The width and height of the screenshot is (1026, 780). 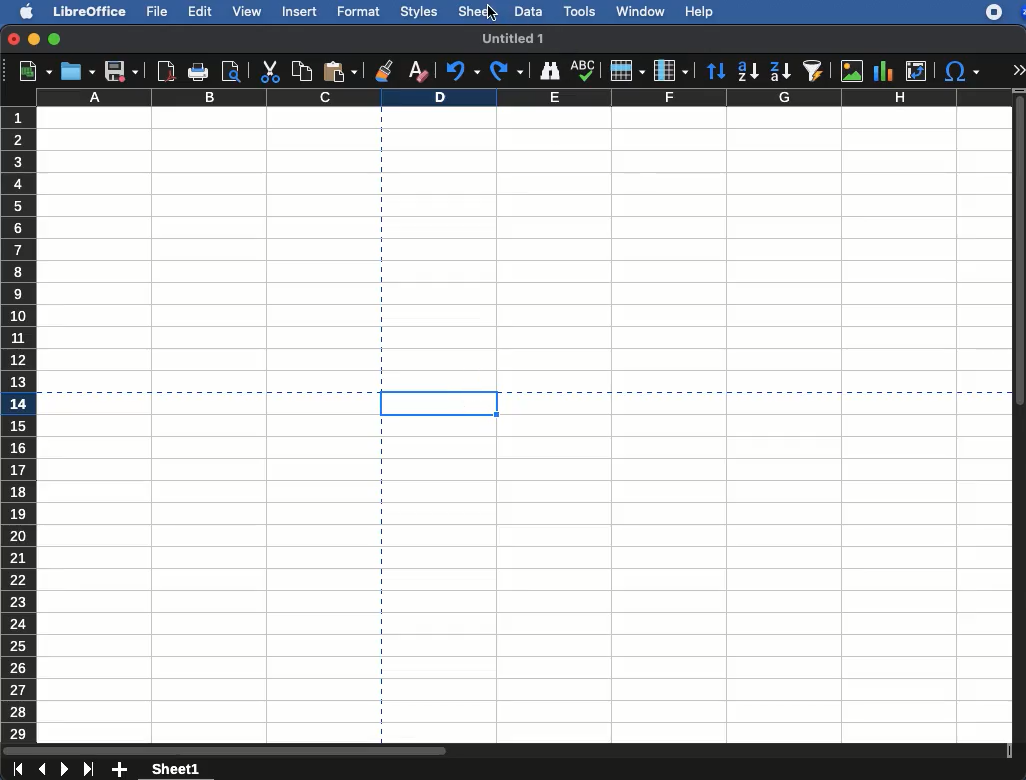 What do you see at coordinates (269, 73) in the screenshot?
I see `cut` at bounding box center [269, 73].